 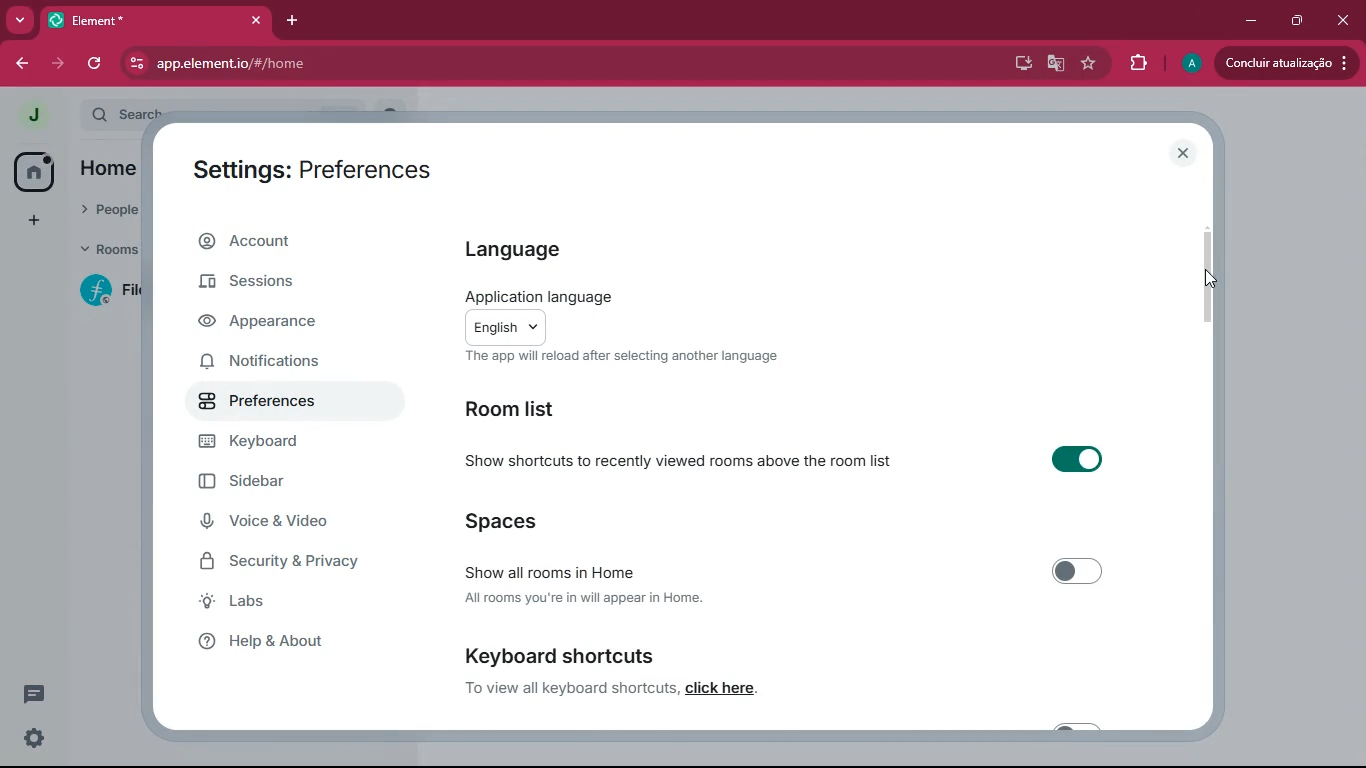 What do you see at coordinates (1186, 64) in the screenshot?
I see `profile ` at bounding box center [1186, 64].